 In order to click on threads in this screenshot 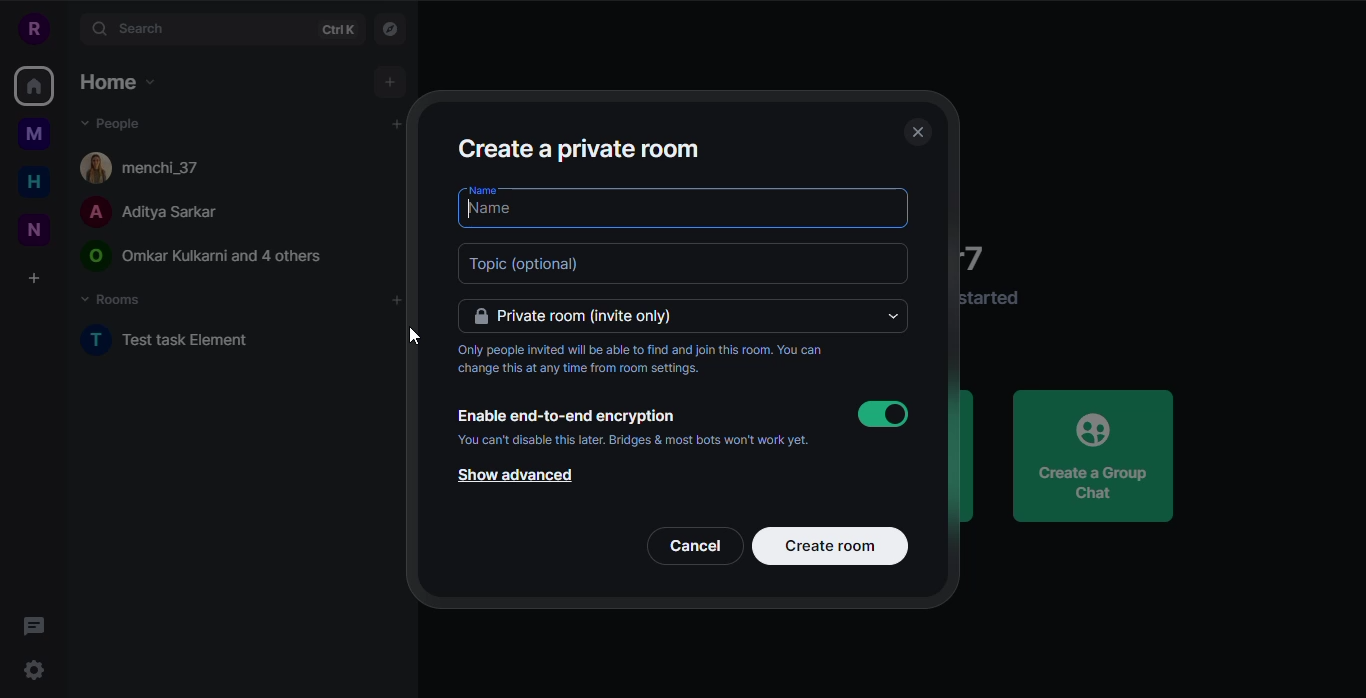, I will do `click(39, 626)`.